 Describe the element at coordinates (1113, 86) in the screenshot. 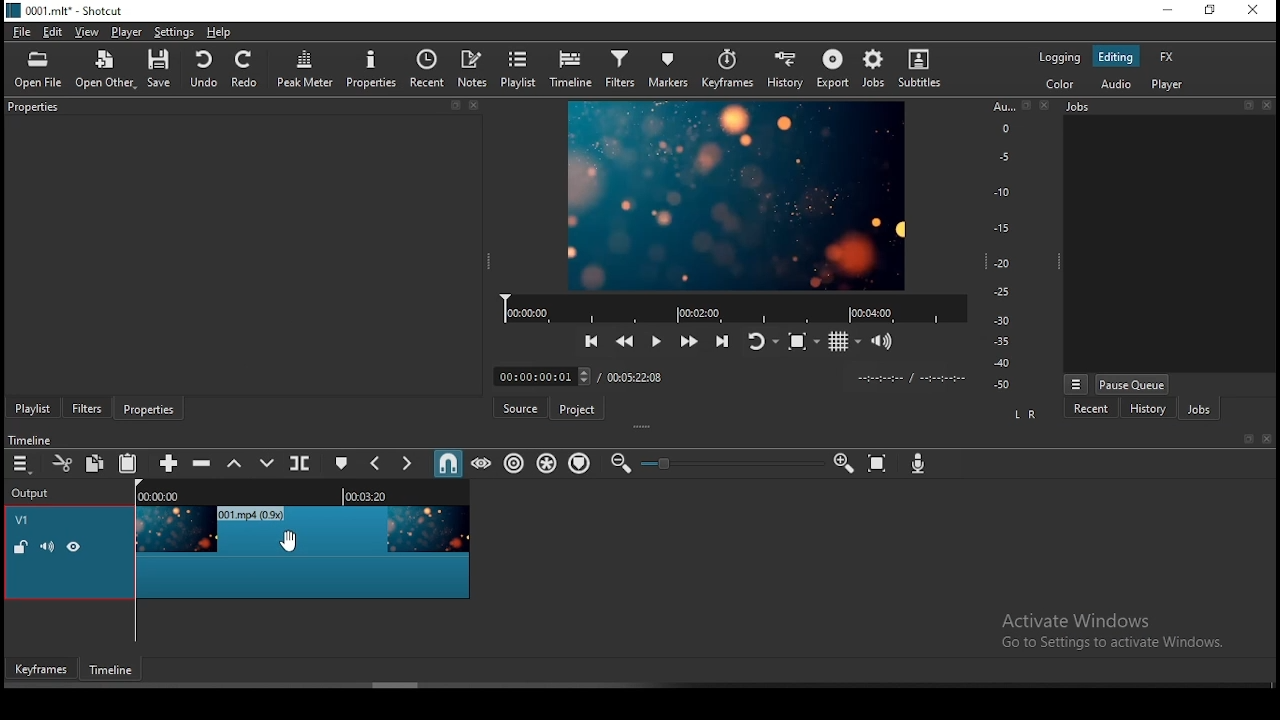

I see `audio` at that location.